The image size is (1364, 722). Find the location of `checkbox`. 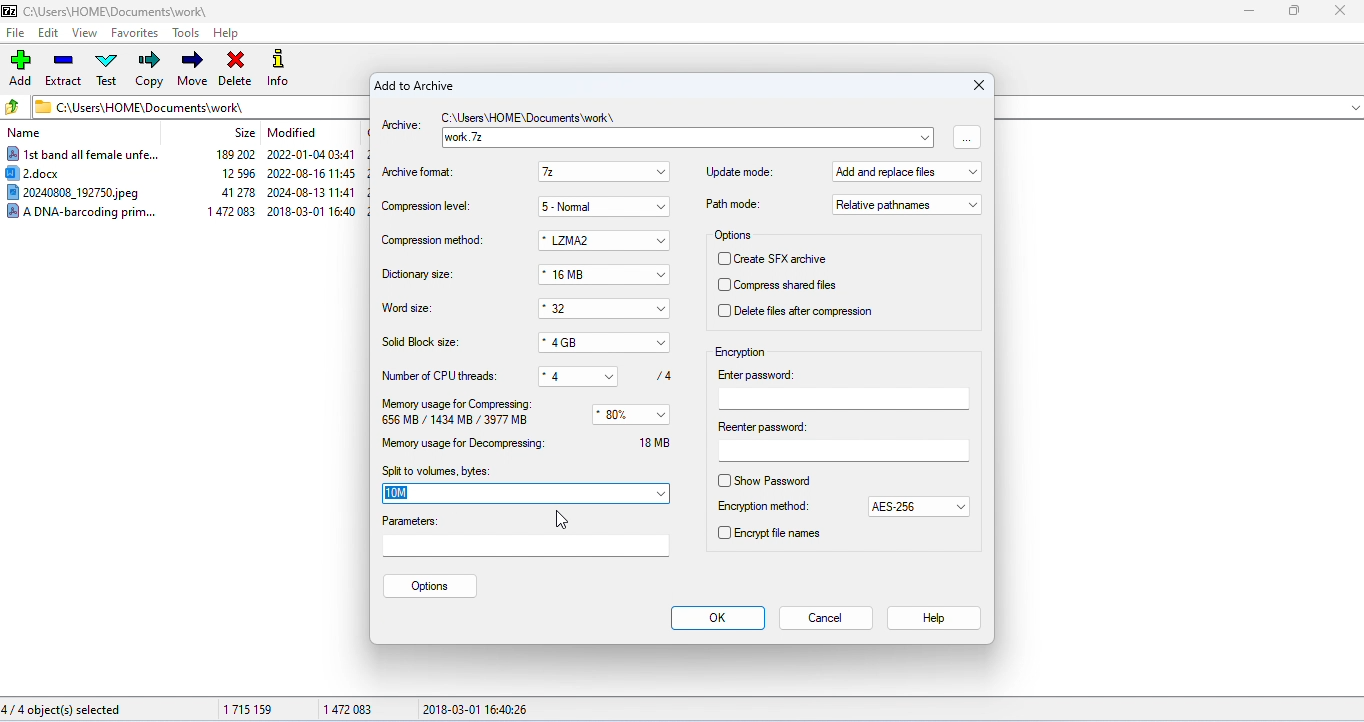

checkbox is located at coordinates (723, 259).